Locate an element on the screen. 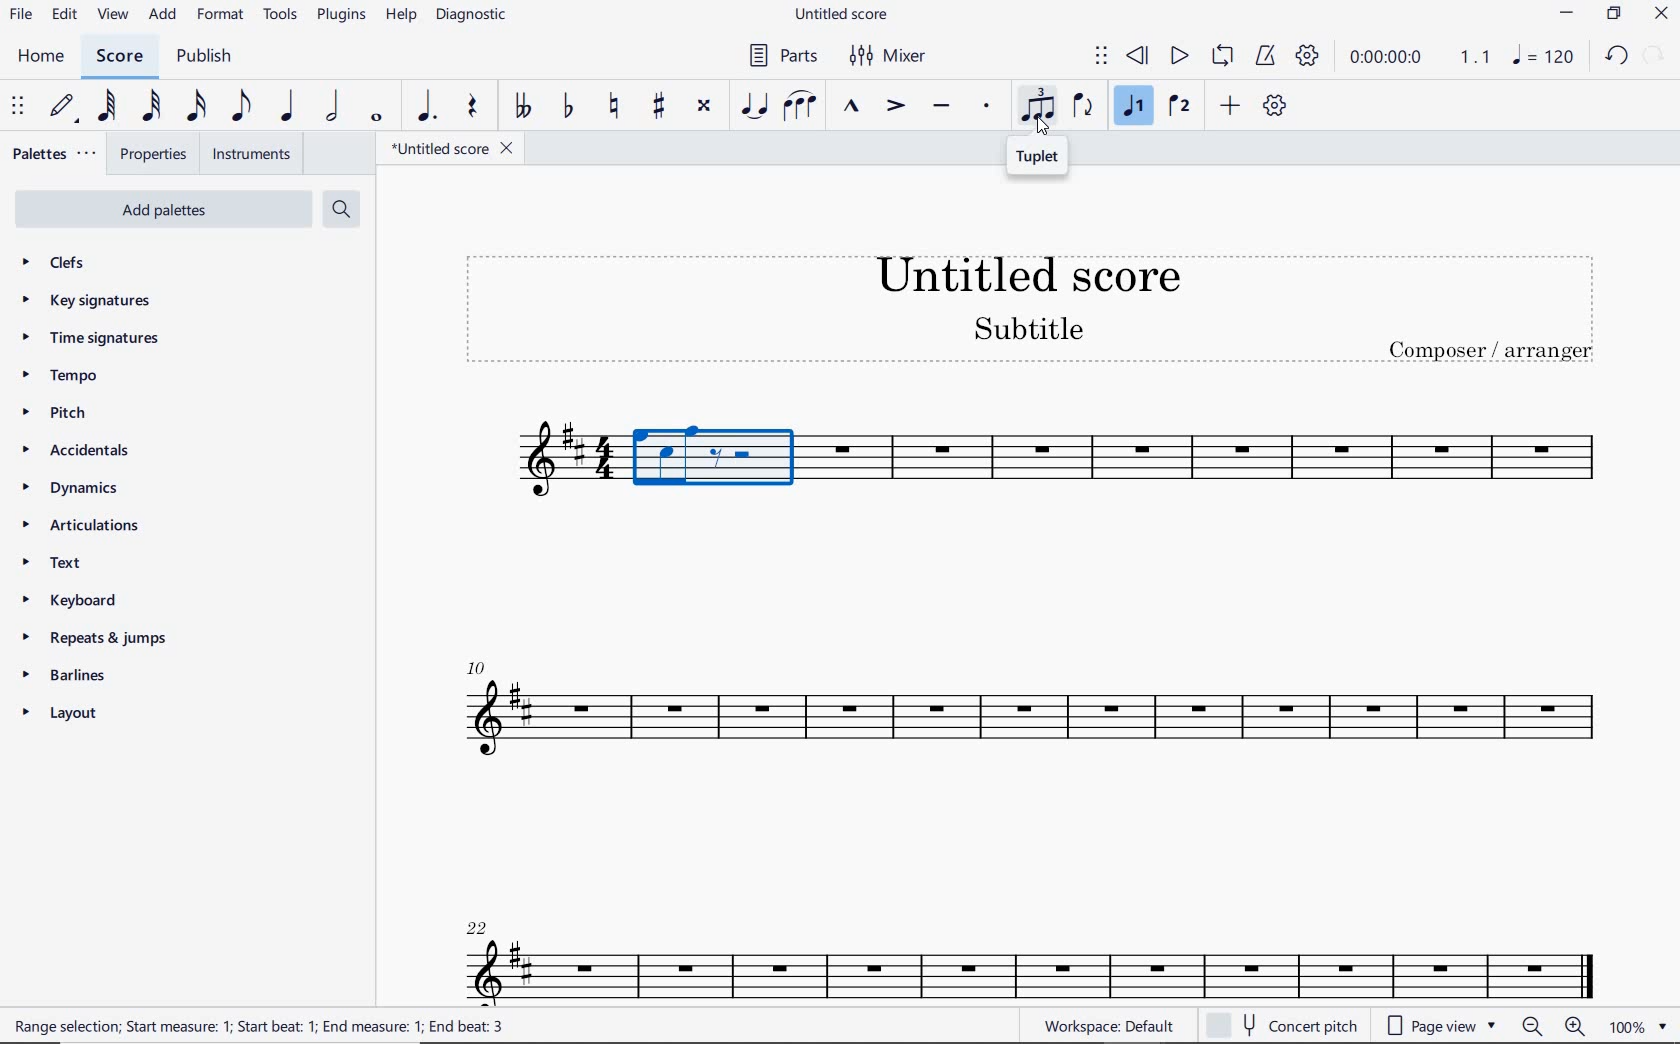 The width and height of the screenshot is (1680, 1044). CLEFS is located at coordinates (70, 265).